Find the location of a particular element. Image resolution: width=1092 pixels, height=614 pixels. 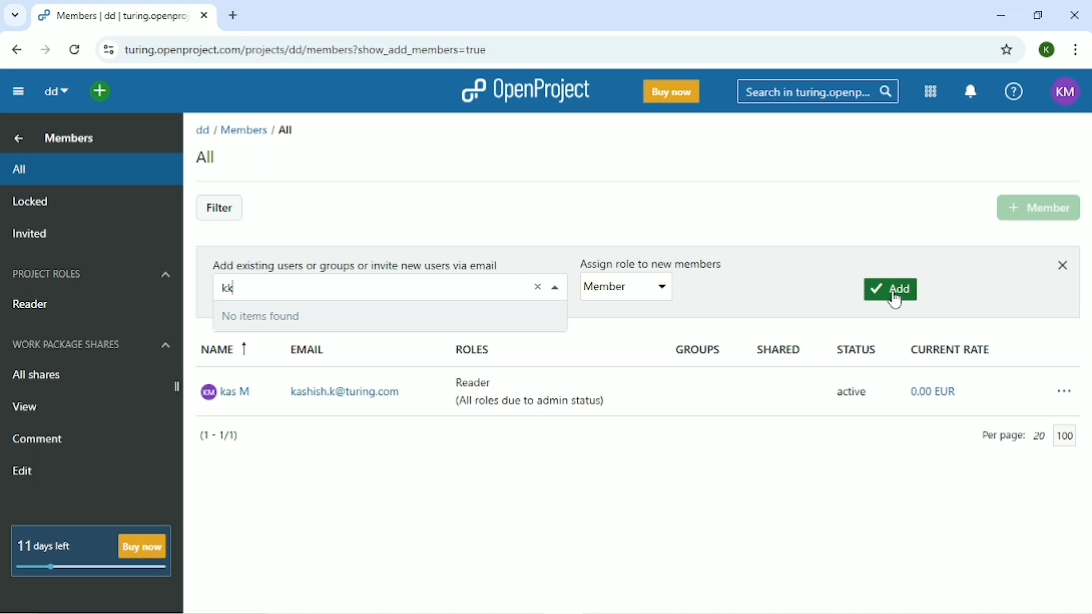

Help is located at coordinates (1012, 93).